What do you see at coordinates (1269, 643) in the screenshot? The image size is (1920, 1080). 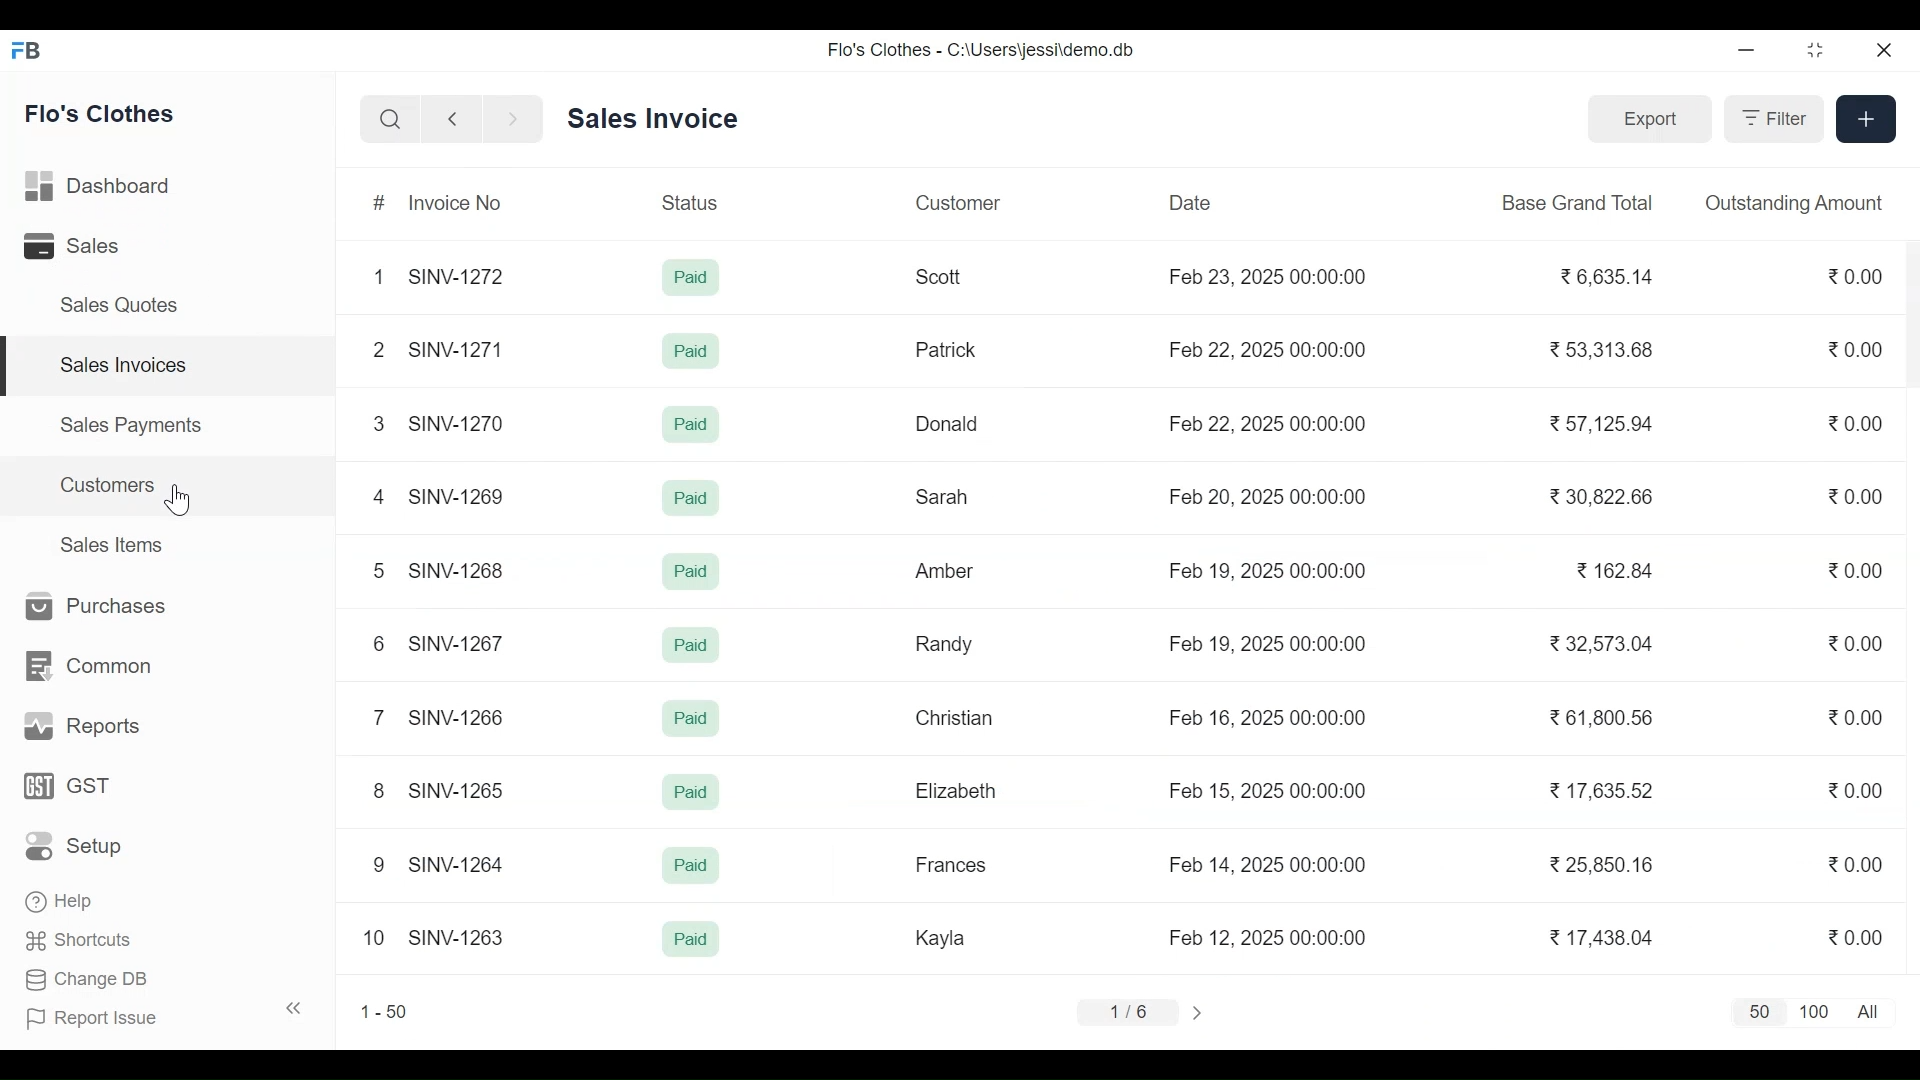 I see `Feb 19, 2025 00:00:00` at bounding box center [1269, 643].